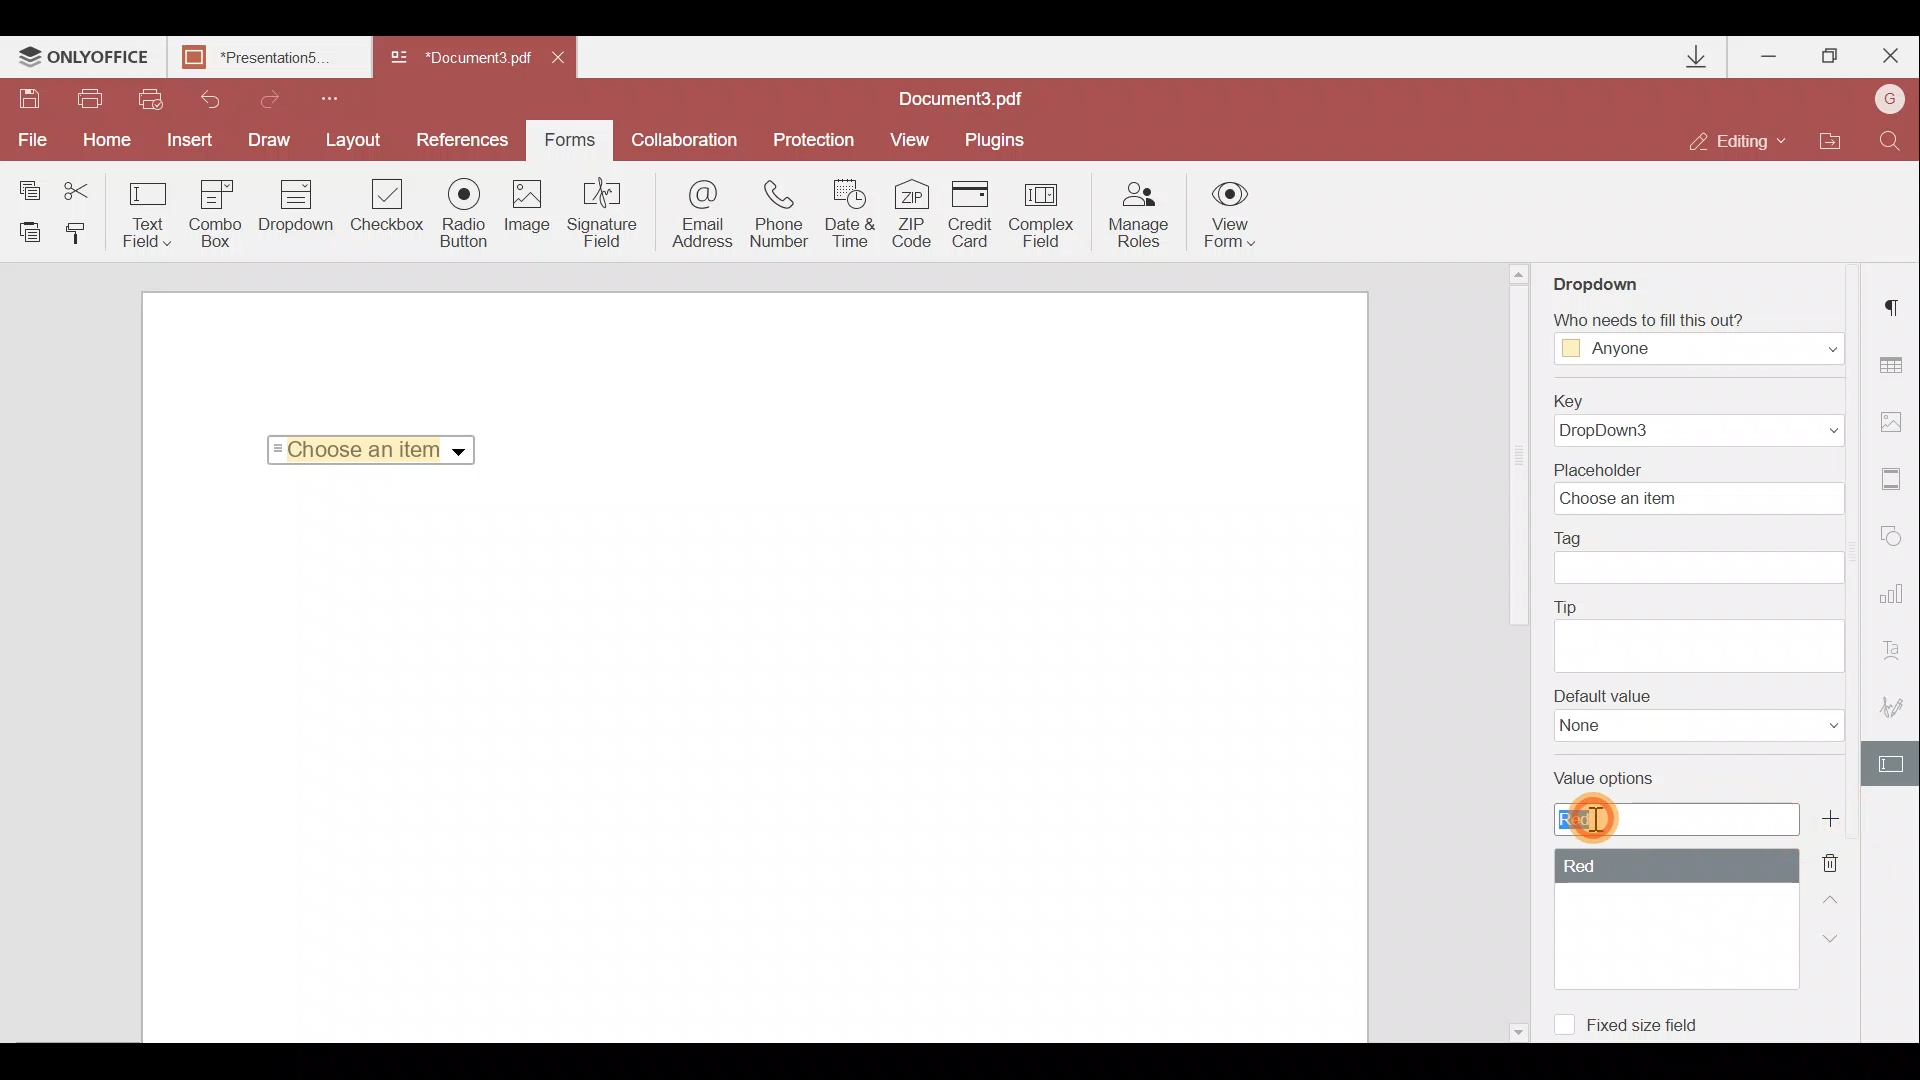 The image size is (1920, 1080). What do you see at coordinates (194, 140) in the screenshot?
I see `Insert` at bounding box center [194, 140].